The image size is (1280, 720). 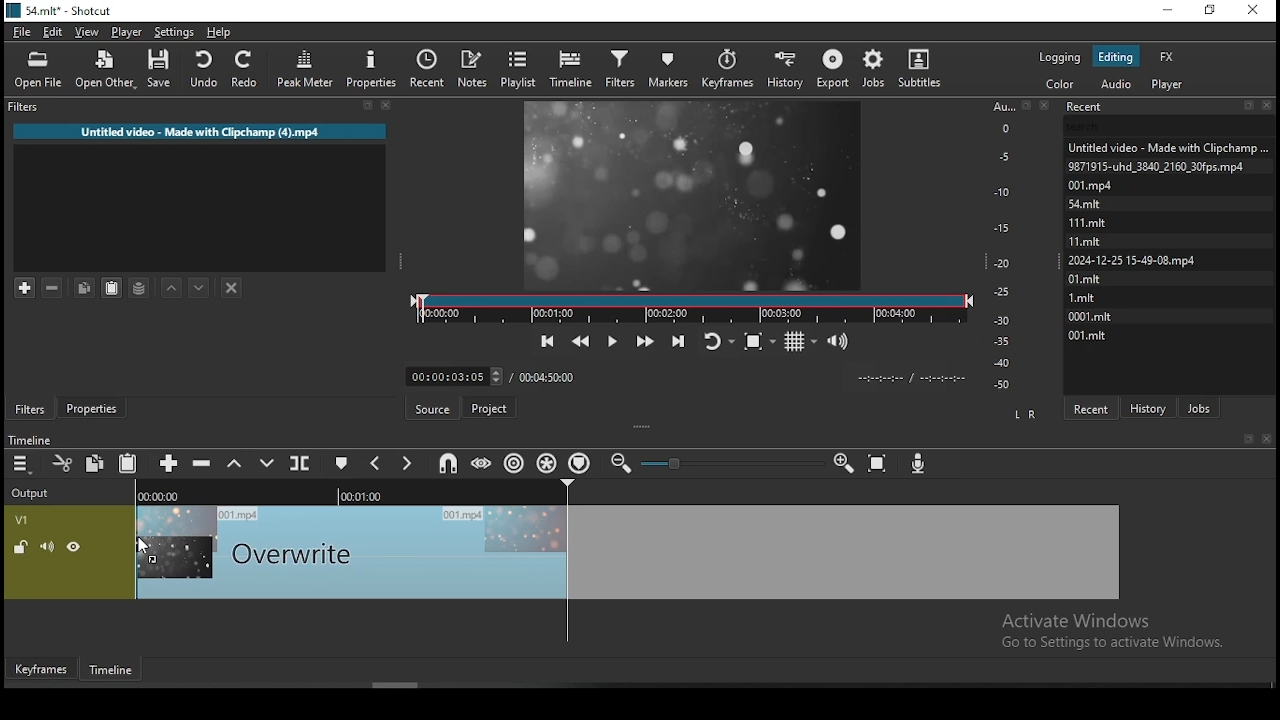 What do you see at coordinates (583, 339) in the screenshot?
I see `play quickly backwards` at bounding box center [583, 339].